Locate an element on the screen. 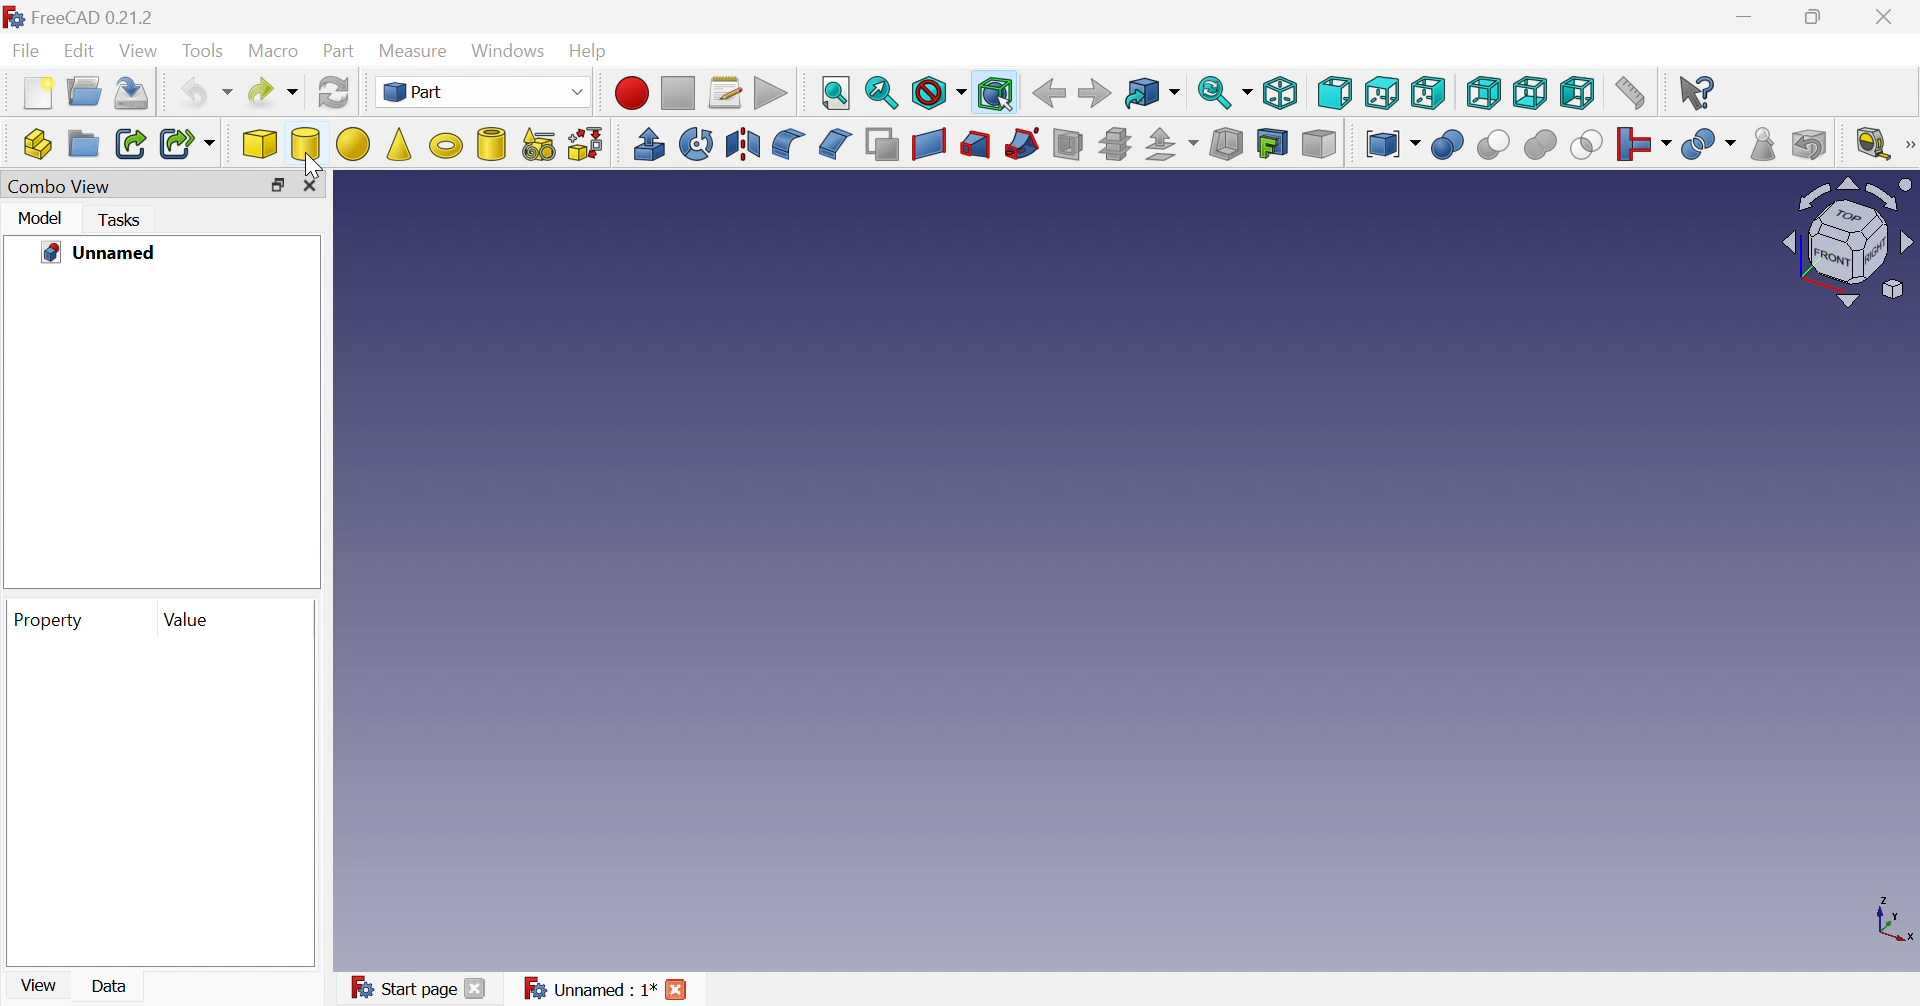  Measure distance is located at coordinates (1630, 91).